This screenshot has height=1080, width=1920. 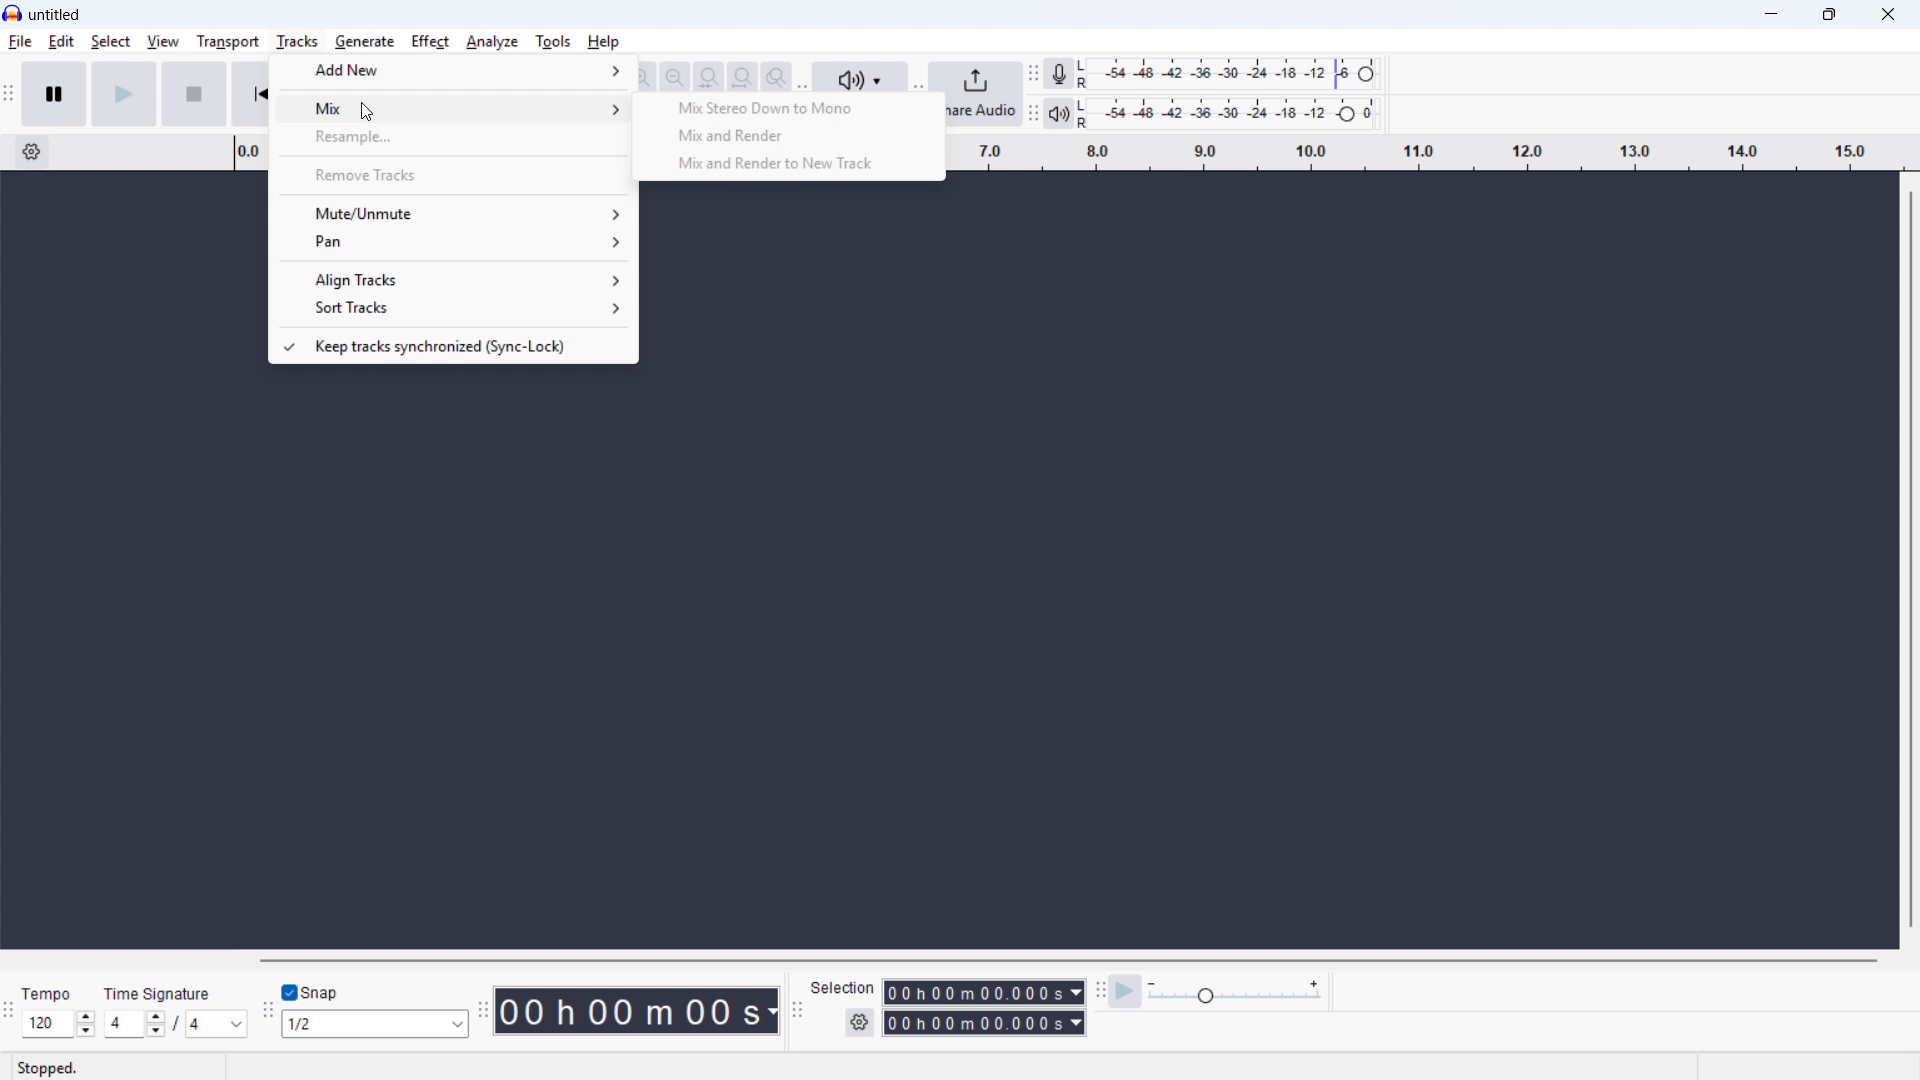 What do you see at coordinates (376, 1025) in the screenshot?
I see `Set snapping ` at bounding box center [376, 1025].